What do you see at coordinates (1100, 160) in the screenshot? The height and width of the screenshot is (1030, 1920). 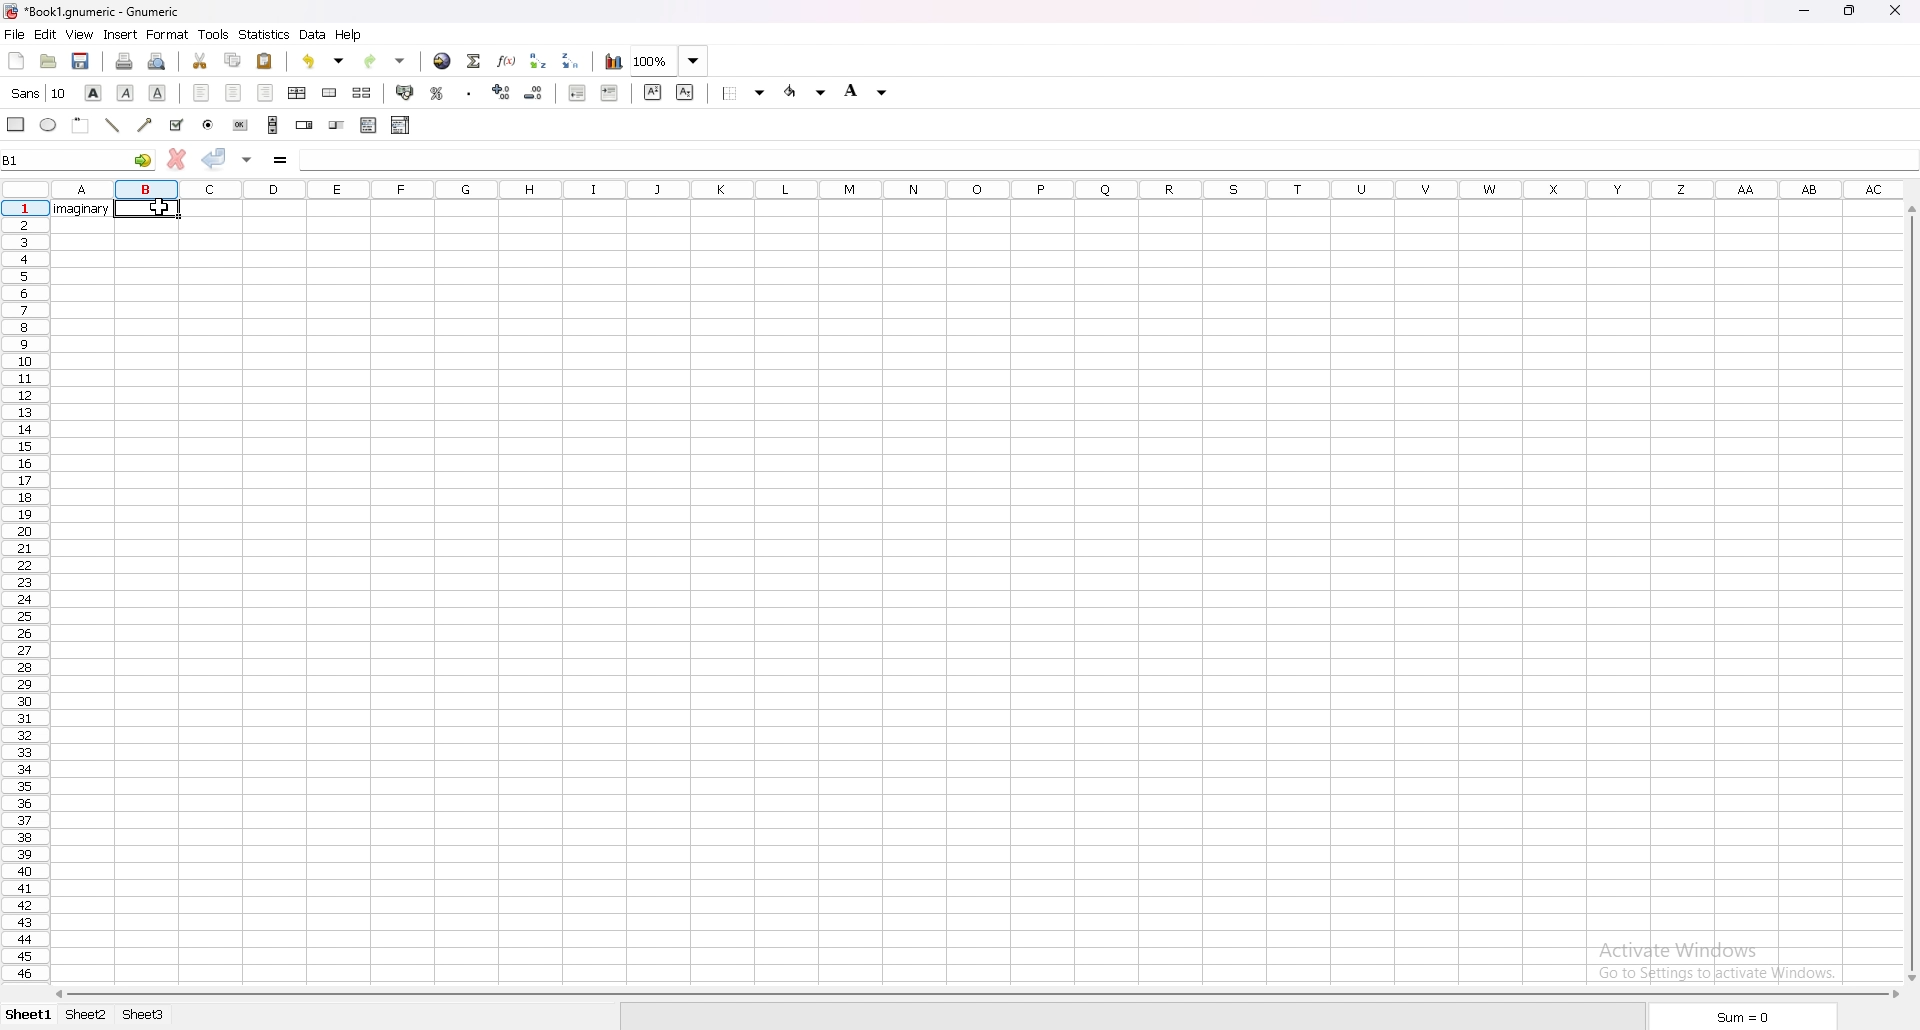 I see `cell input` at bounding box center [1100, 160].